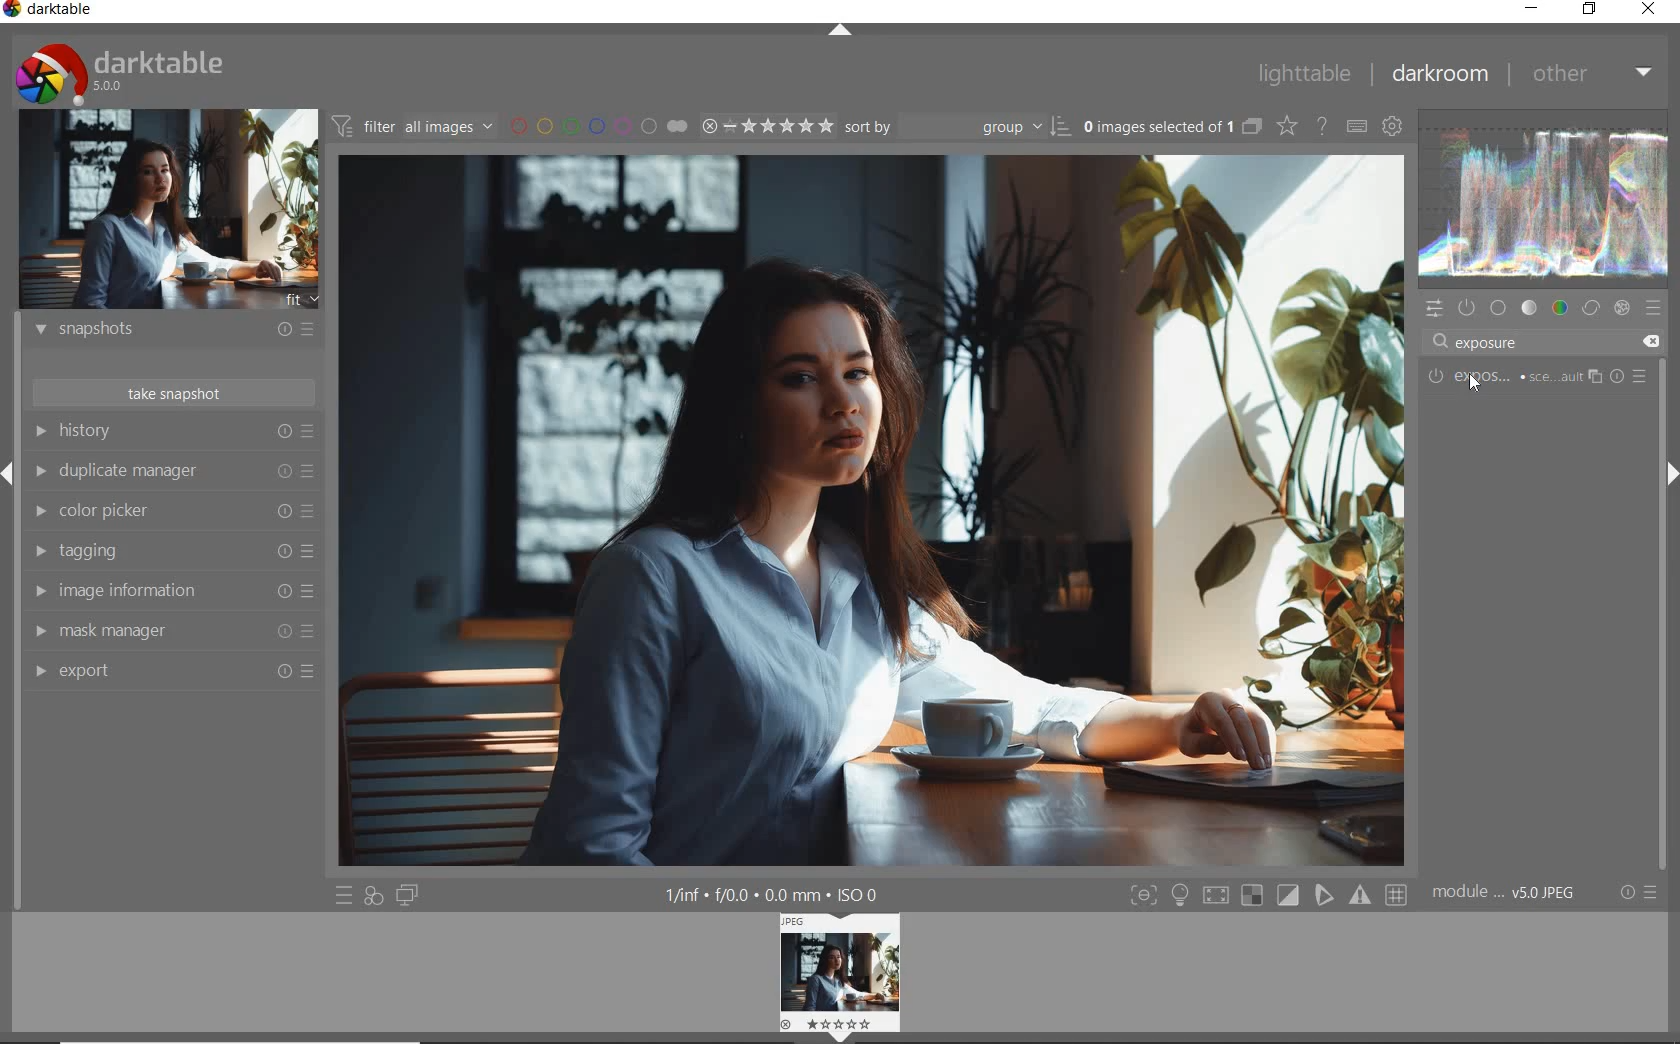 This screenshot has width=1680, height=1044. I want to click on system logo, so click(122, 73).